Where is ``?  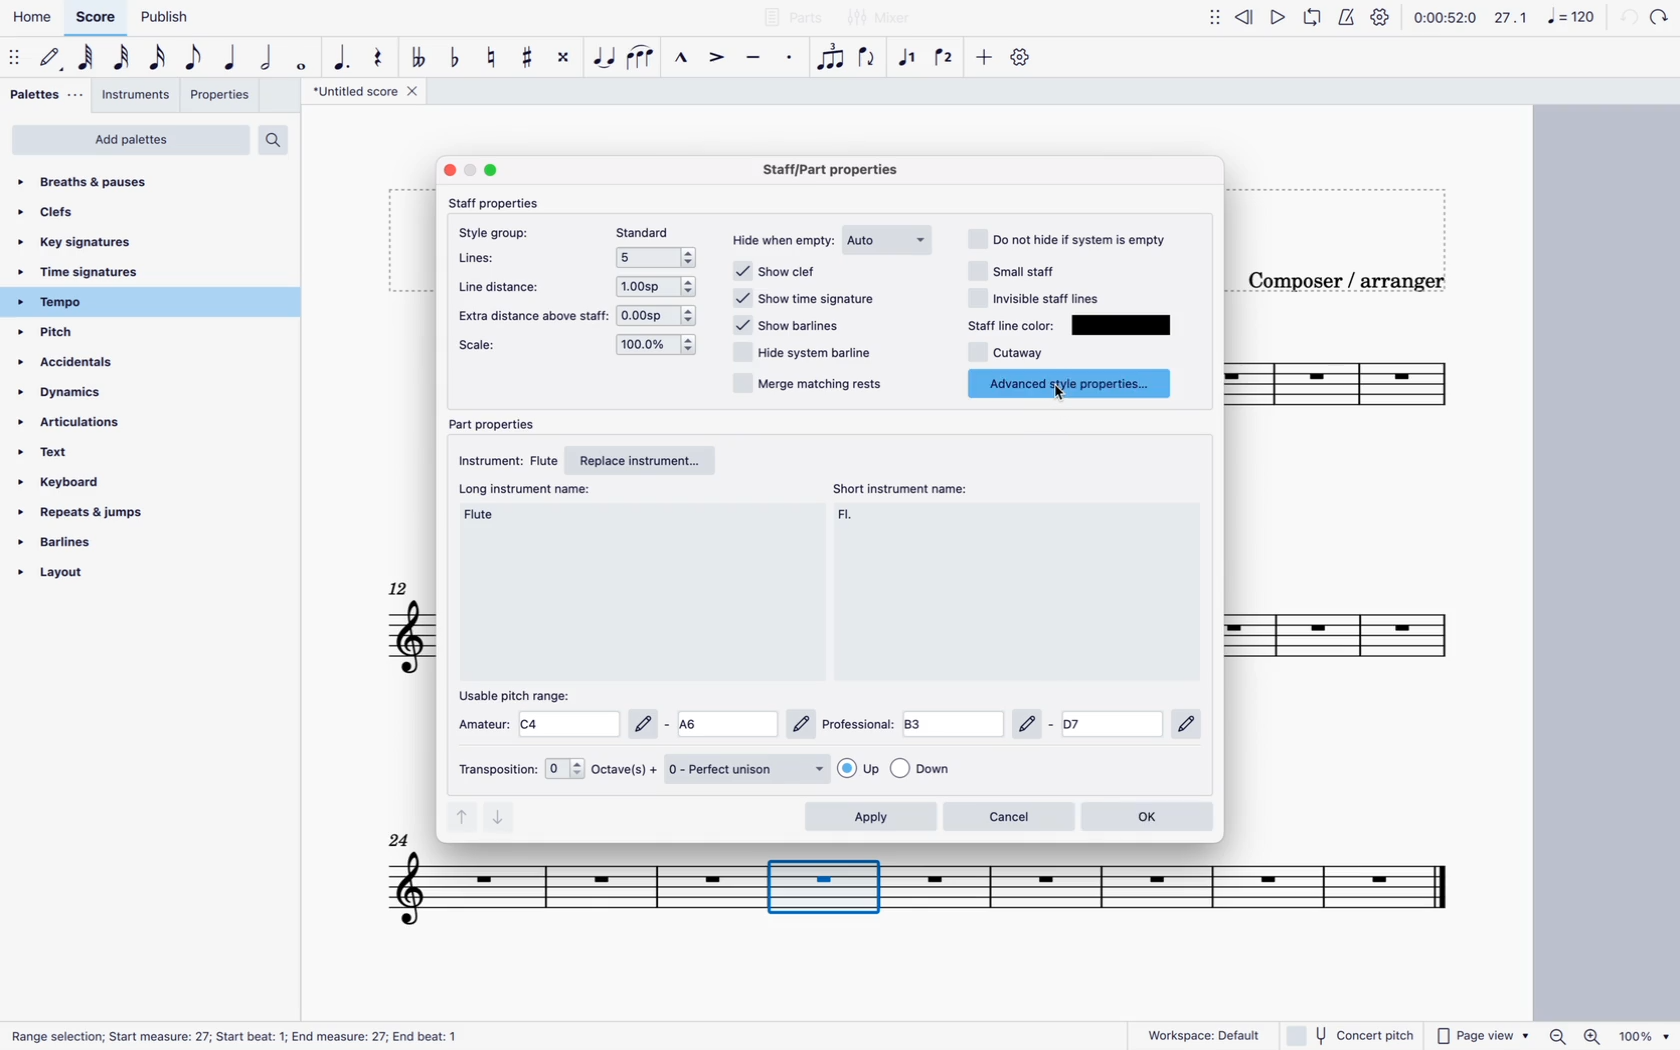
 is located at coordinates (399, 835).